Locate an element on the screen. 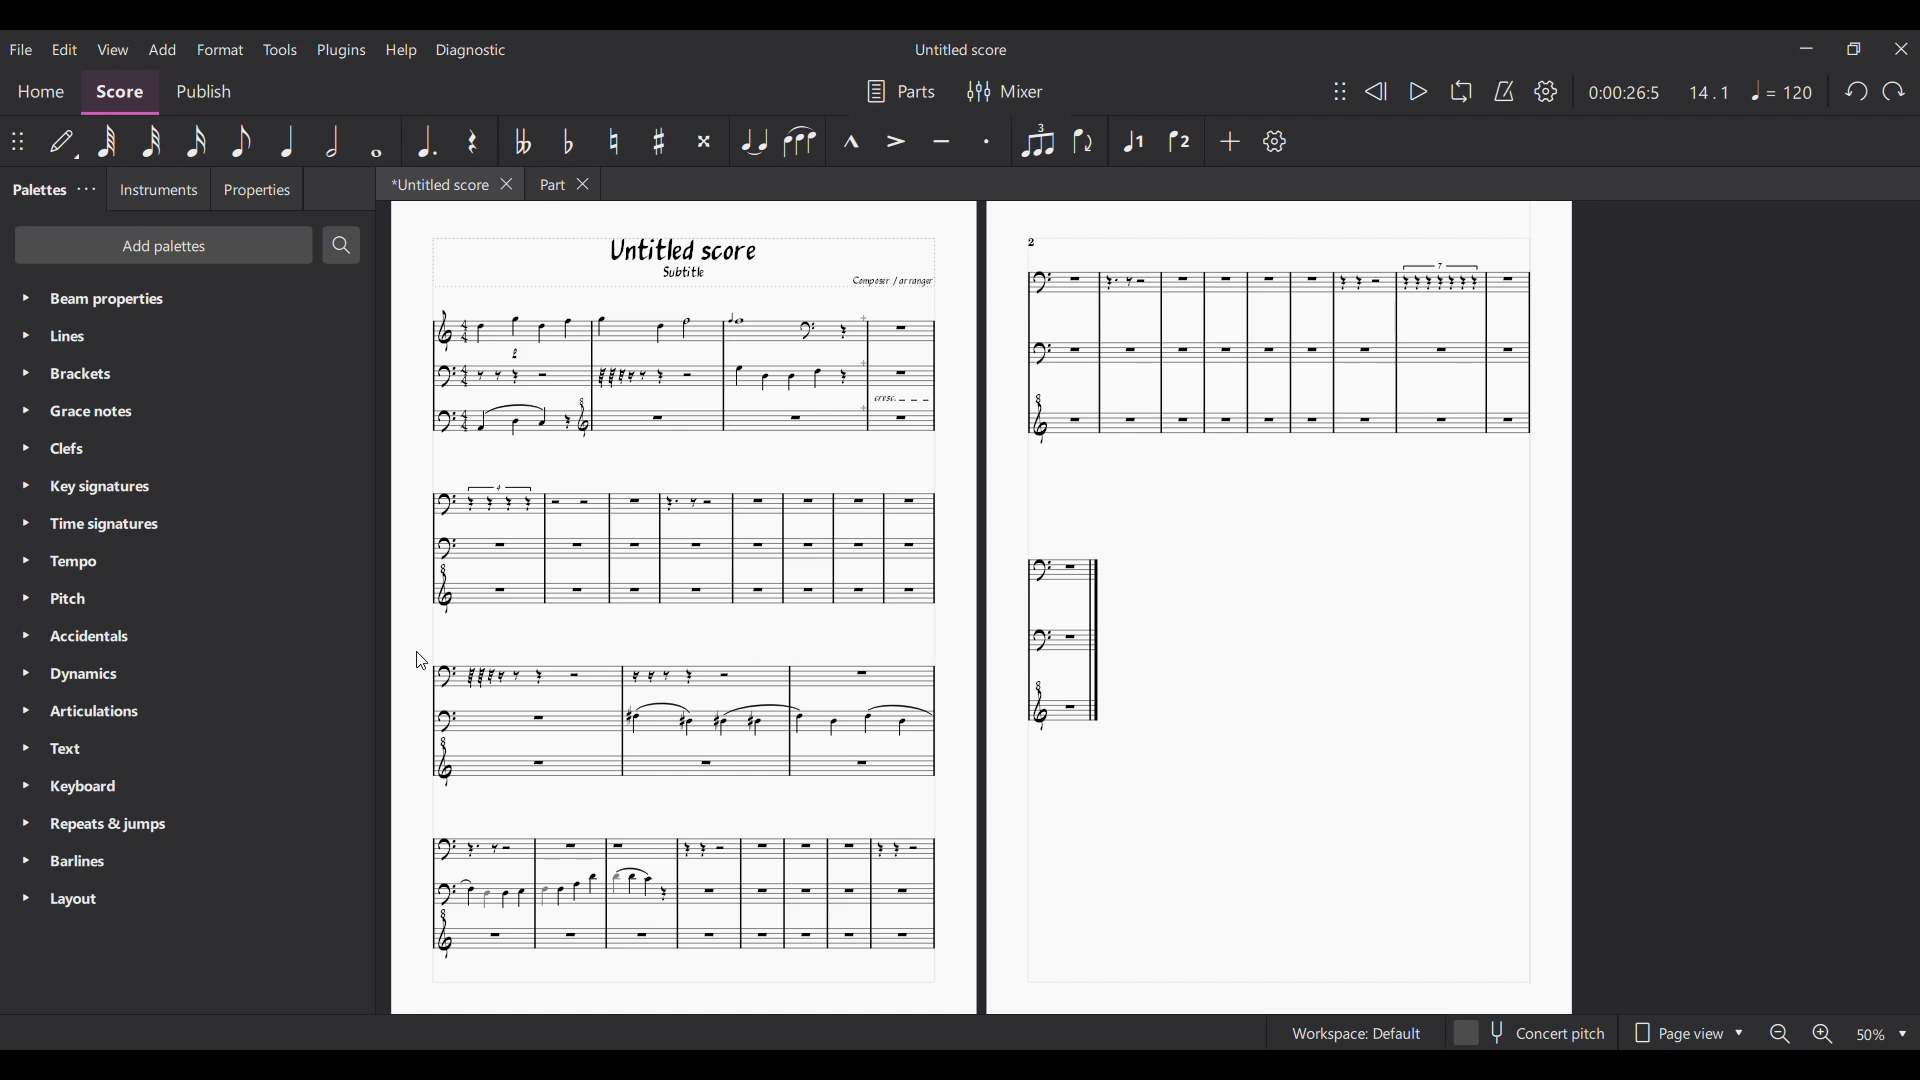 The width and height of the screenshot is (1920, 1080). Graph is located at coordinates (676, 715).